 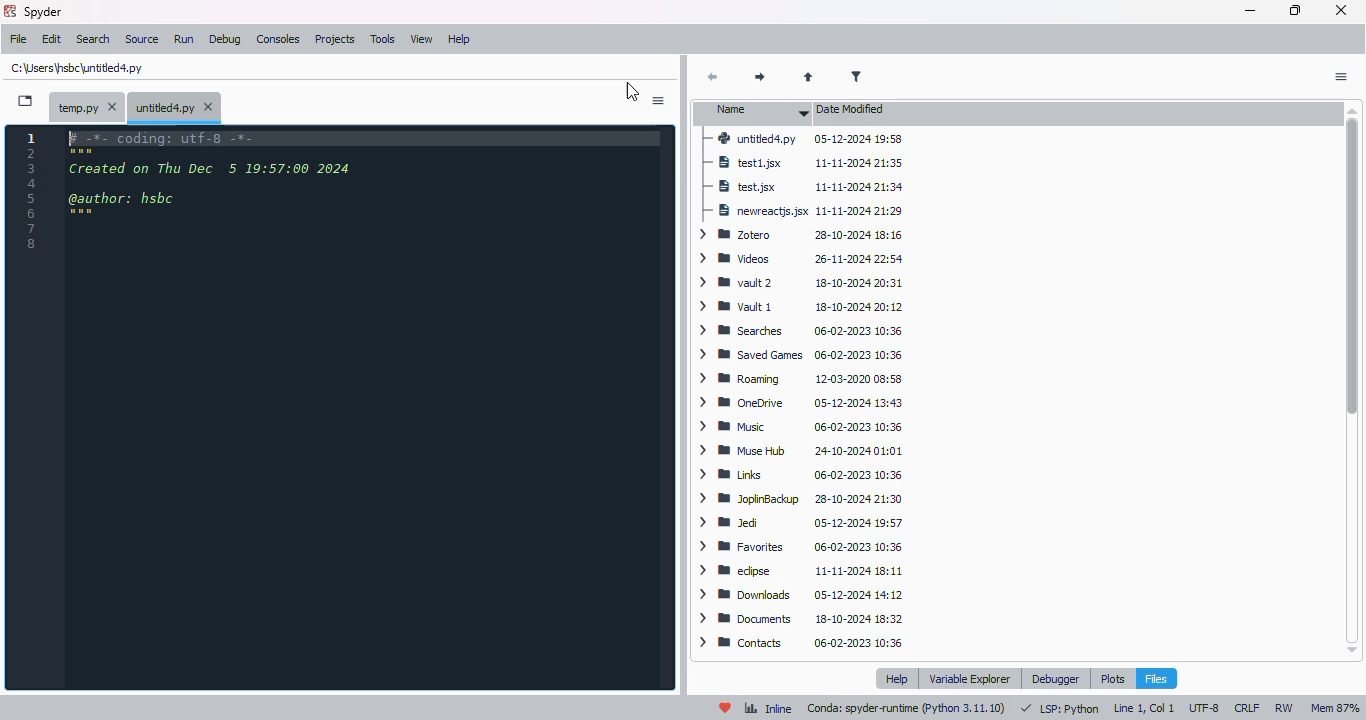 What do you see at coordinates (25, 100) in the screenshot?
I see `browse tabs` at bounding box center [25, 100].